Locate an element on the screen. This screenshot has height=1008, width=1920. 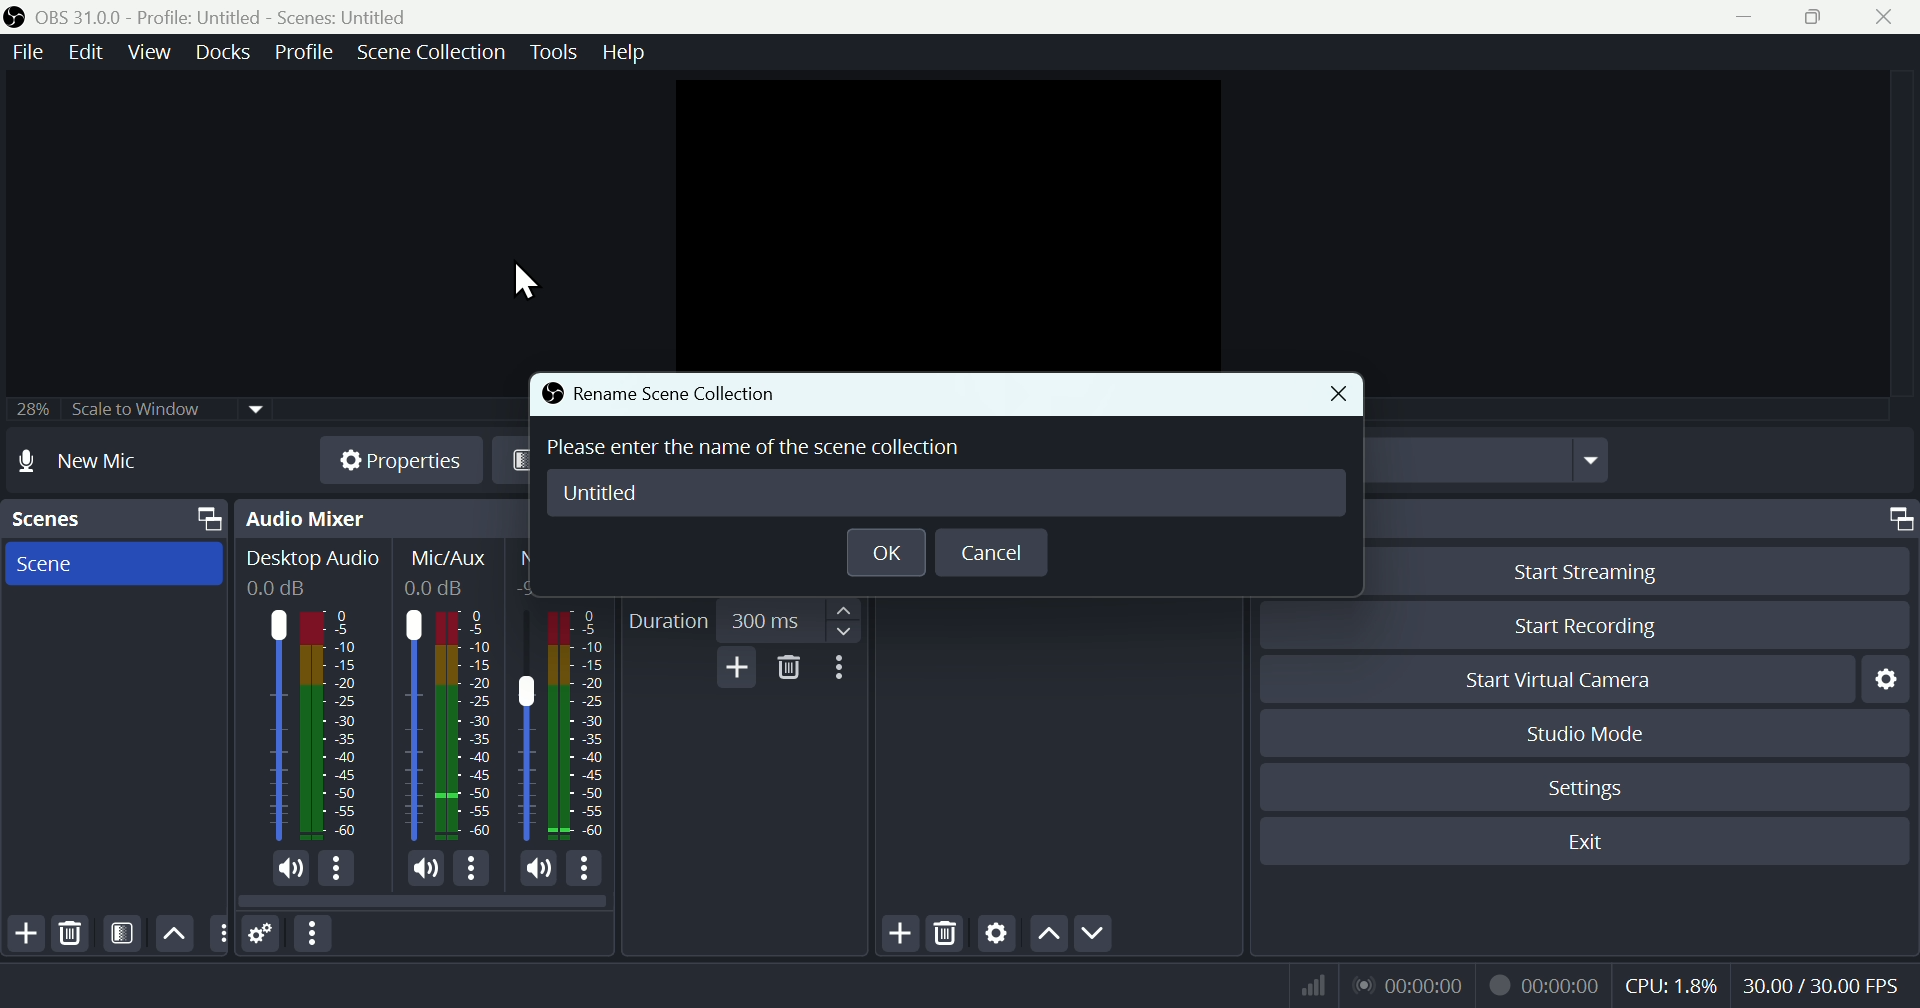
More Options is located at coordinates (474, 868).